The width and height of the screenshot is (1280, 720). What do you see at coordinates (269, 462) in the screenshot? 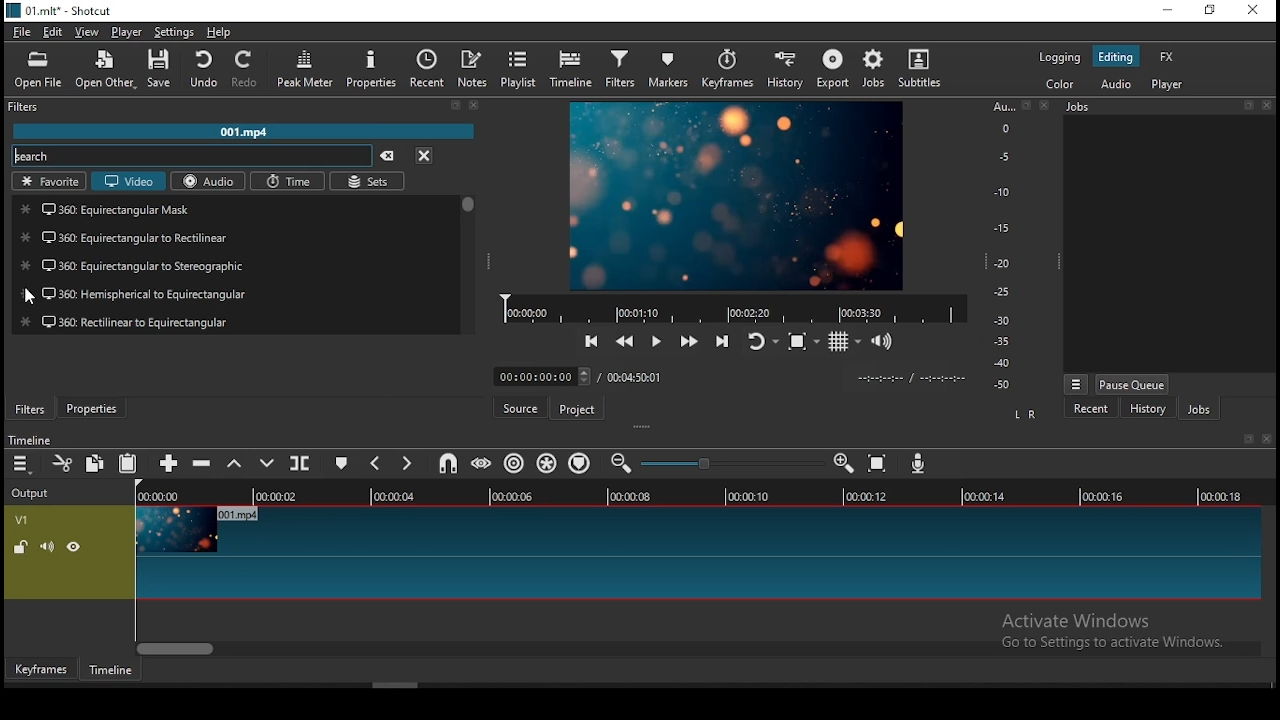
I see `overwrite` at bounding box center [269, 462].